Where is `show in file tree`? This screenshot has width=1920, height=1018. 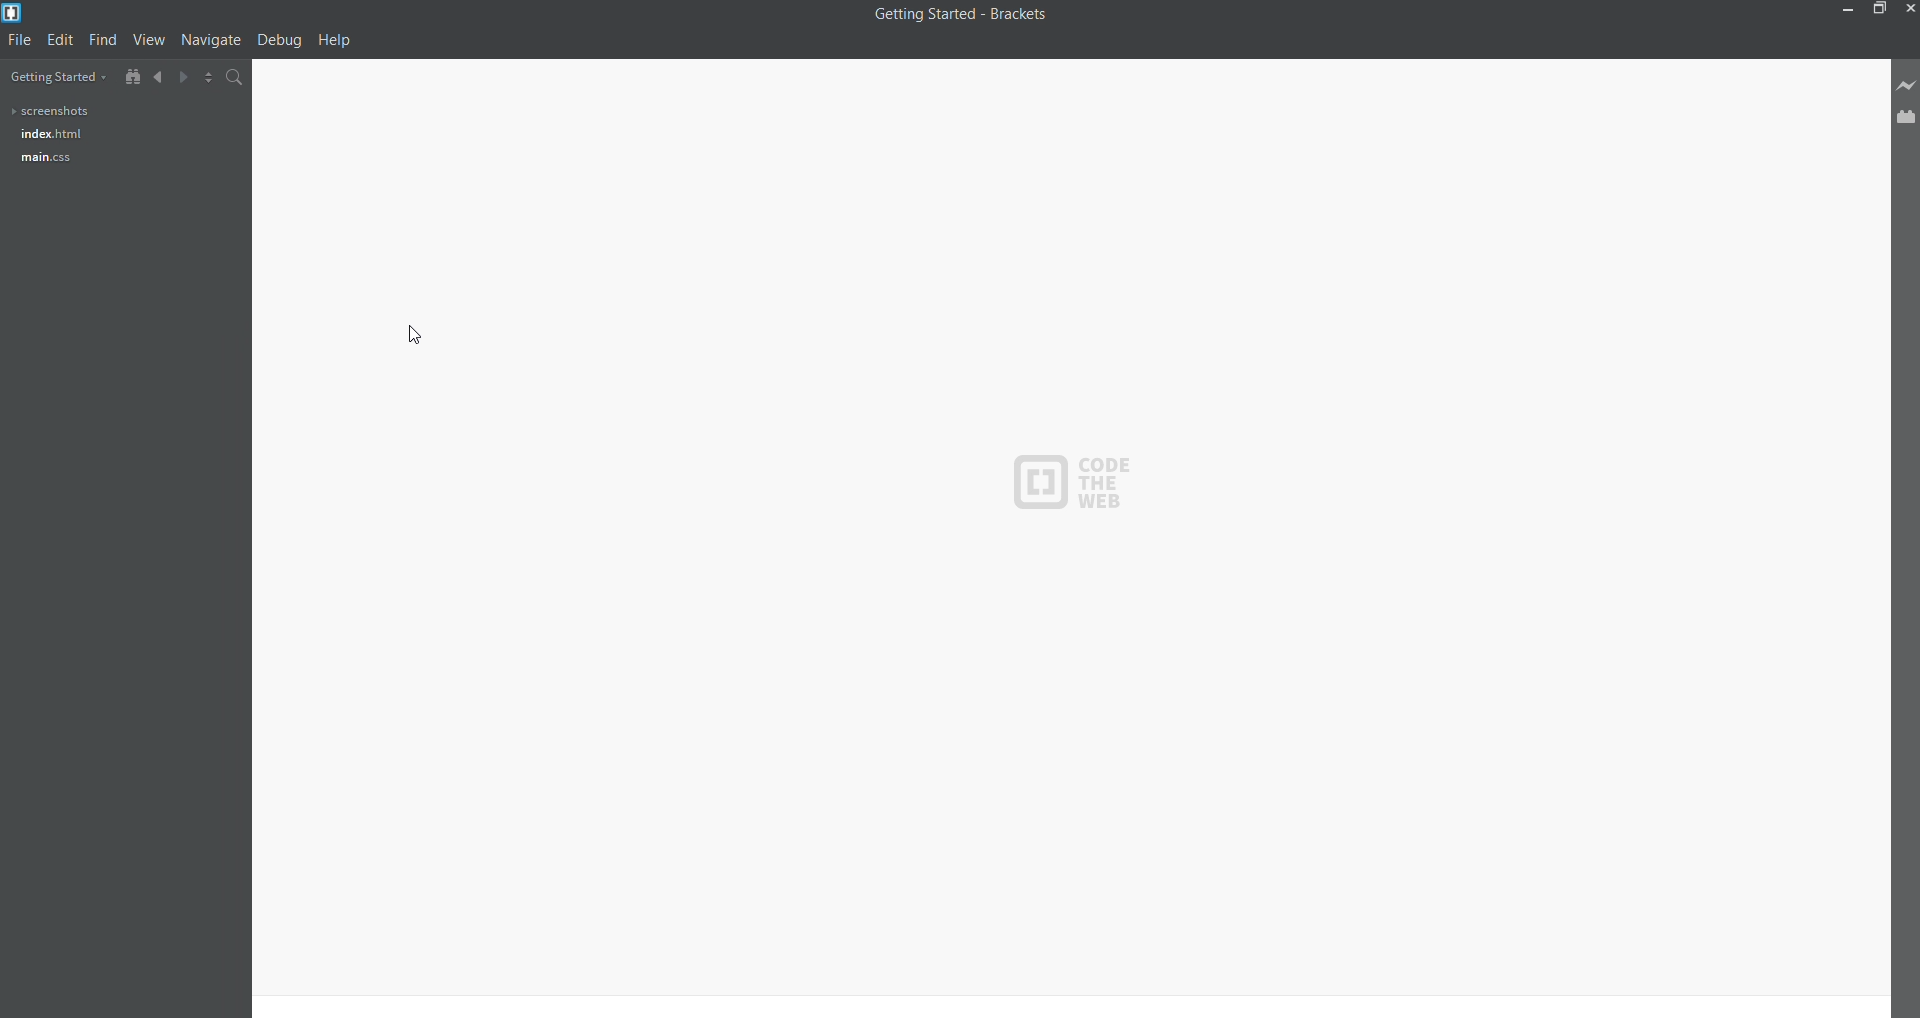
show in file tree is located at coordinates (126, 74).